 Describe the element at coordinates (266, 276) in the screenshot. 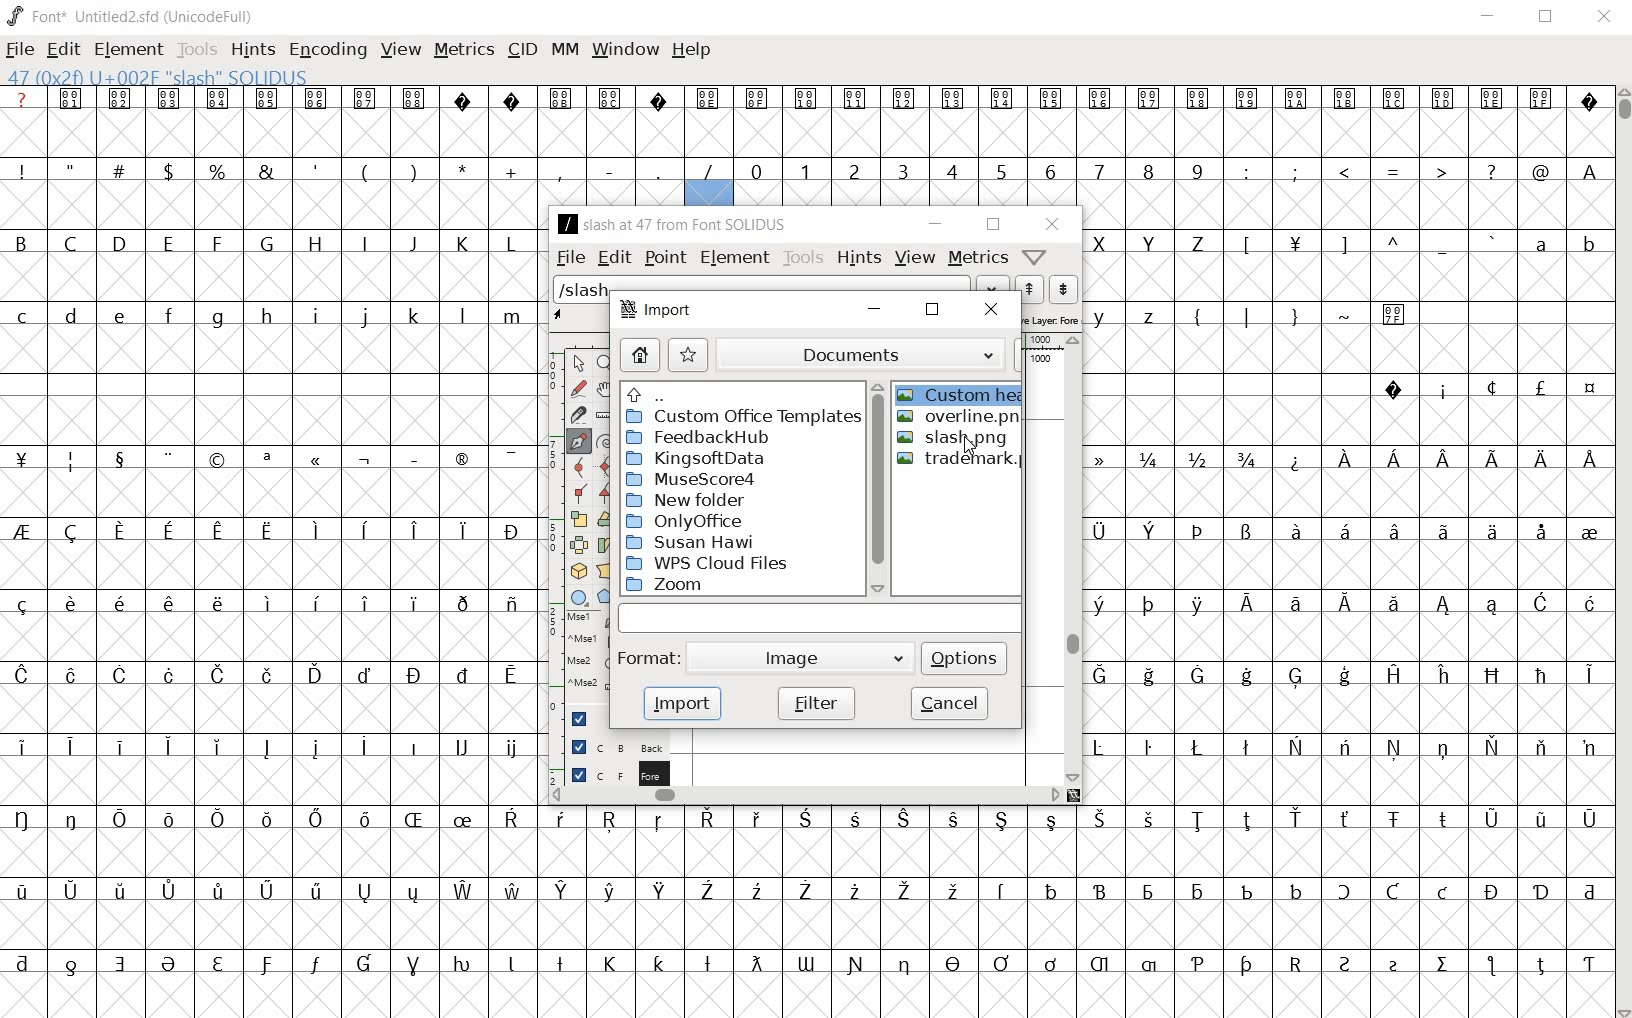

I see `empty cells` at that location.